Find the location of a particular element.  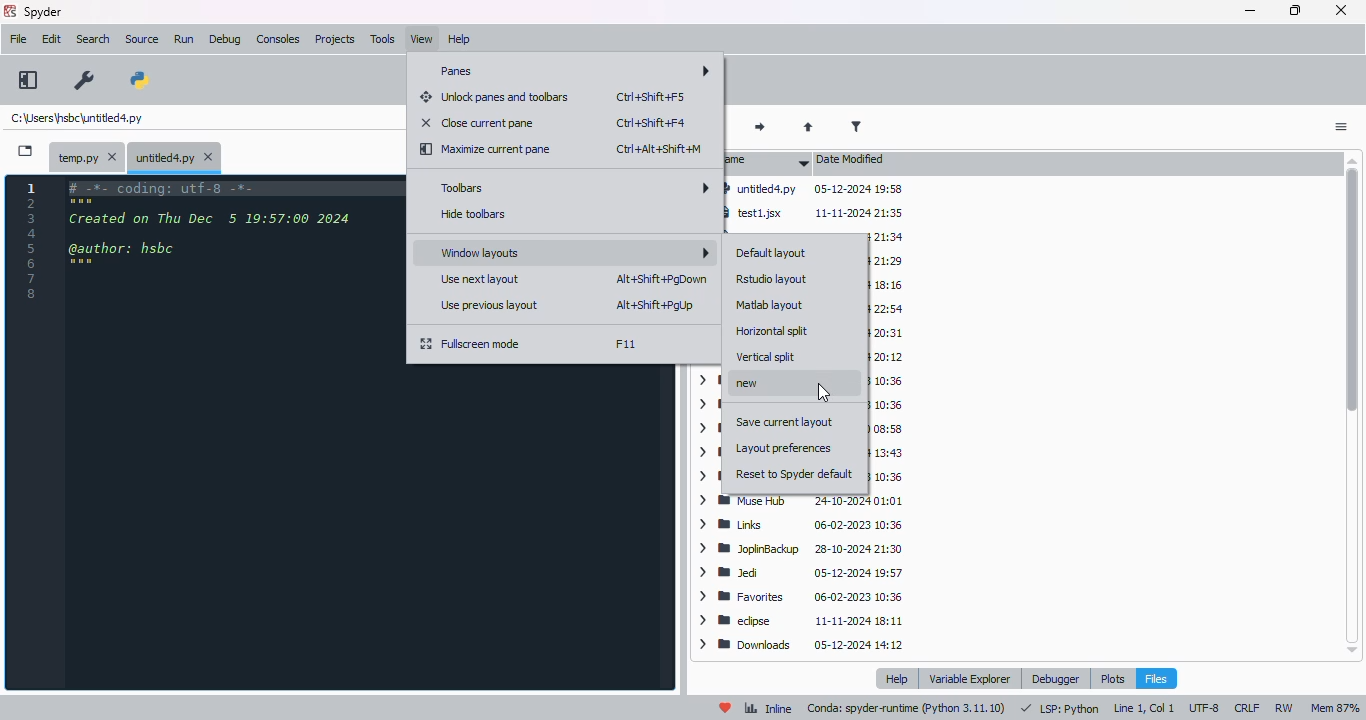

close current pane is located at coordinates (477, 122).